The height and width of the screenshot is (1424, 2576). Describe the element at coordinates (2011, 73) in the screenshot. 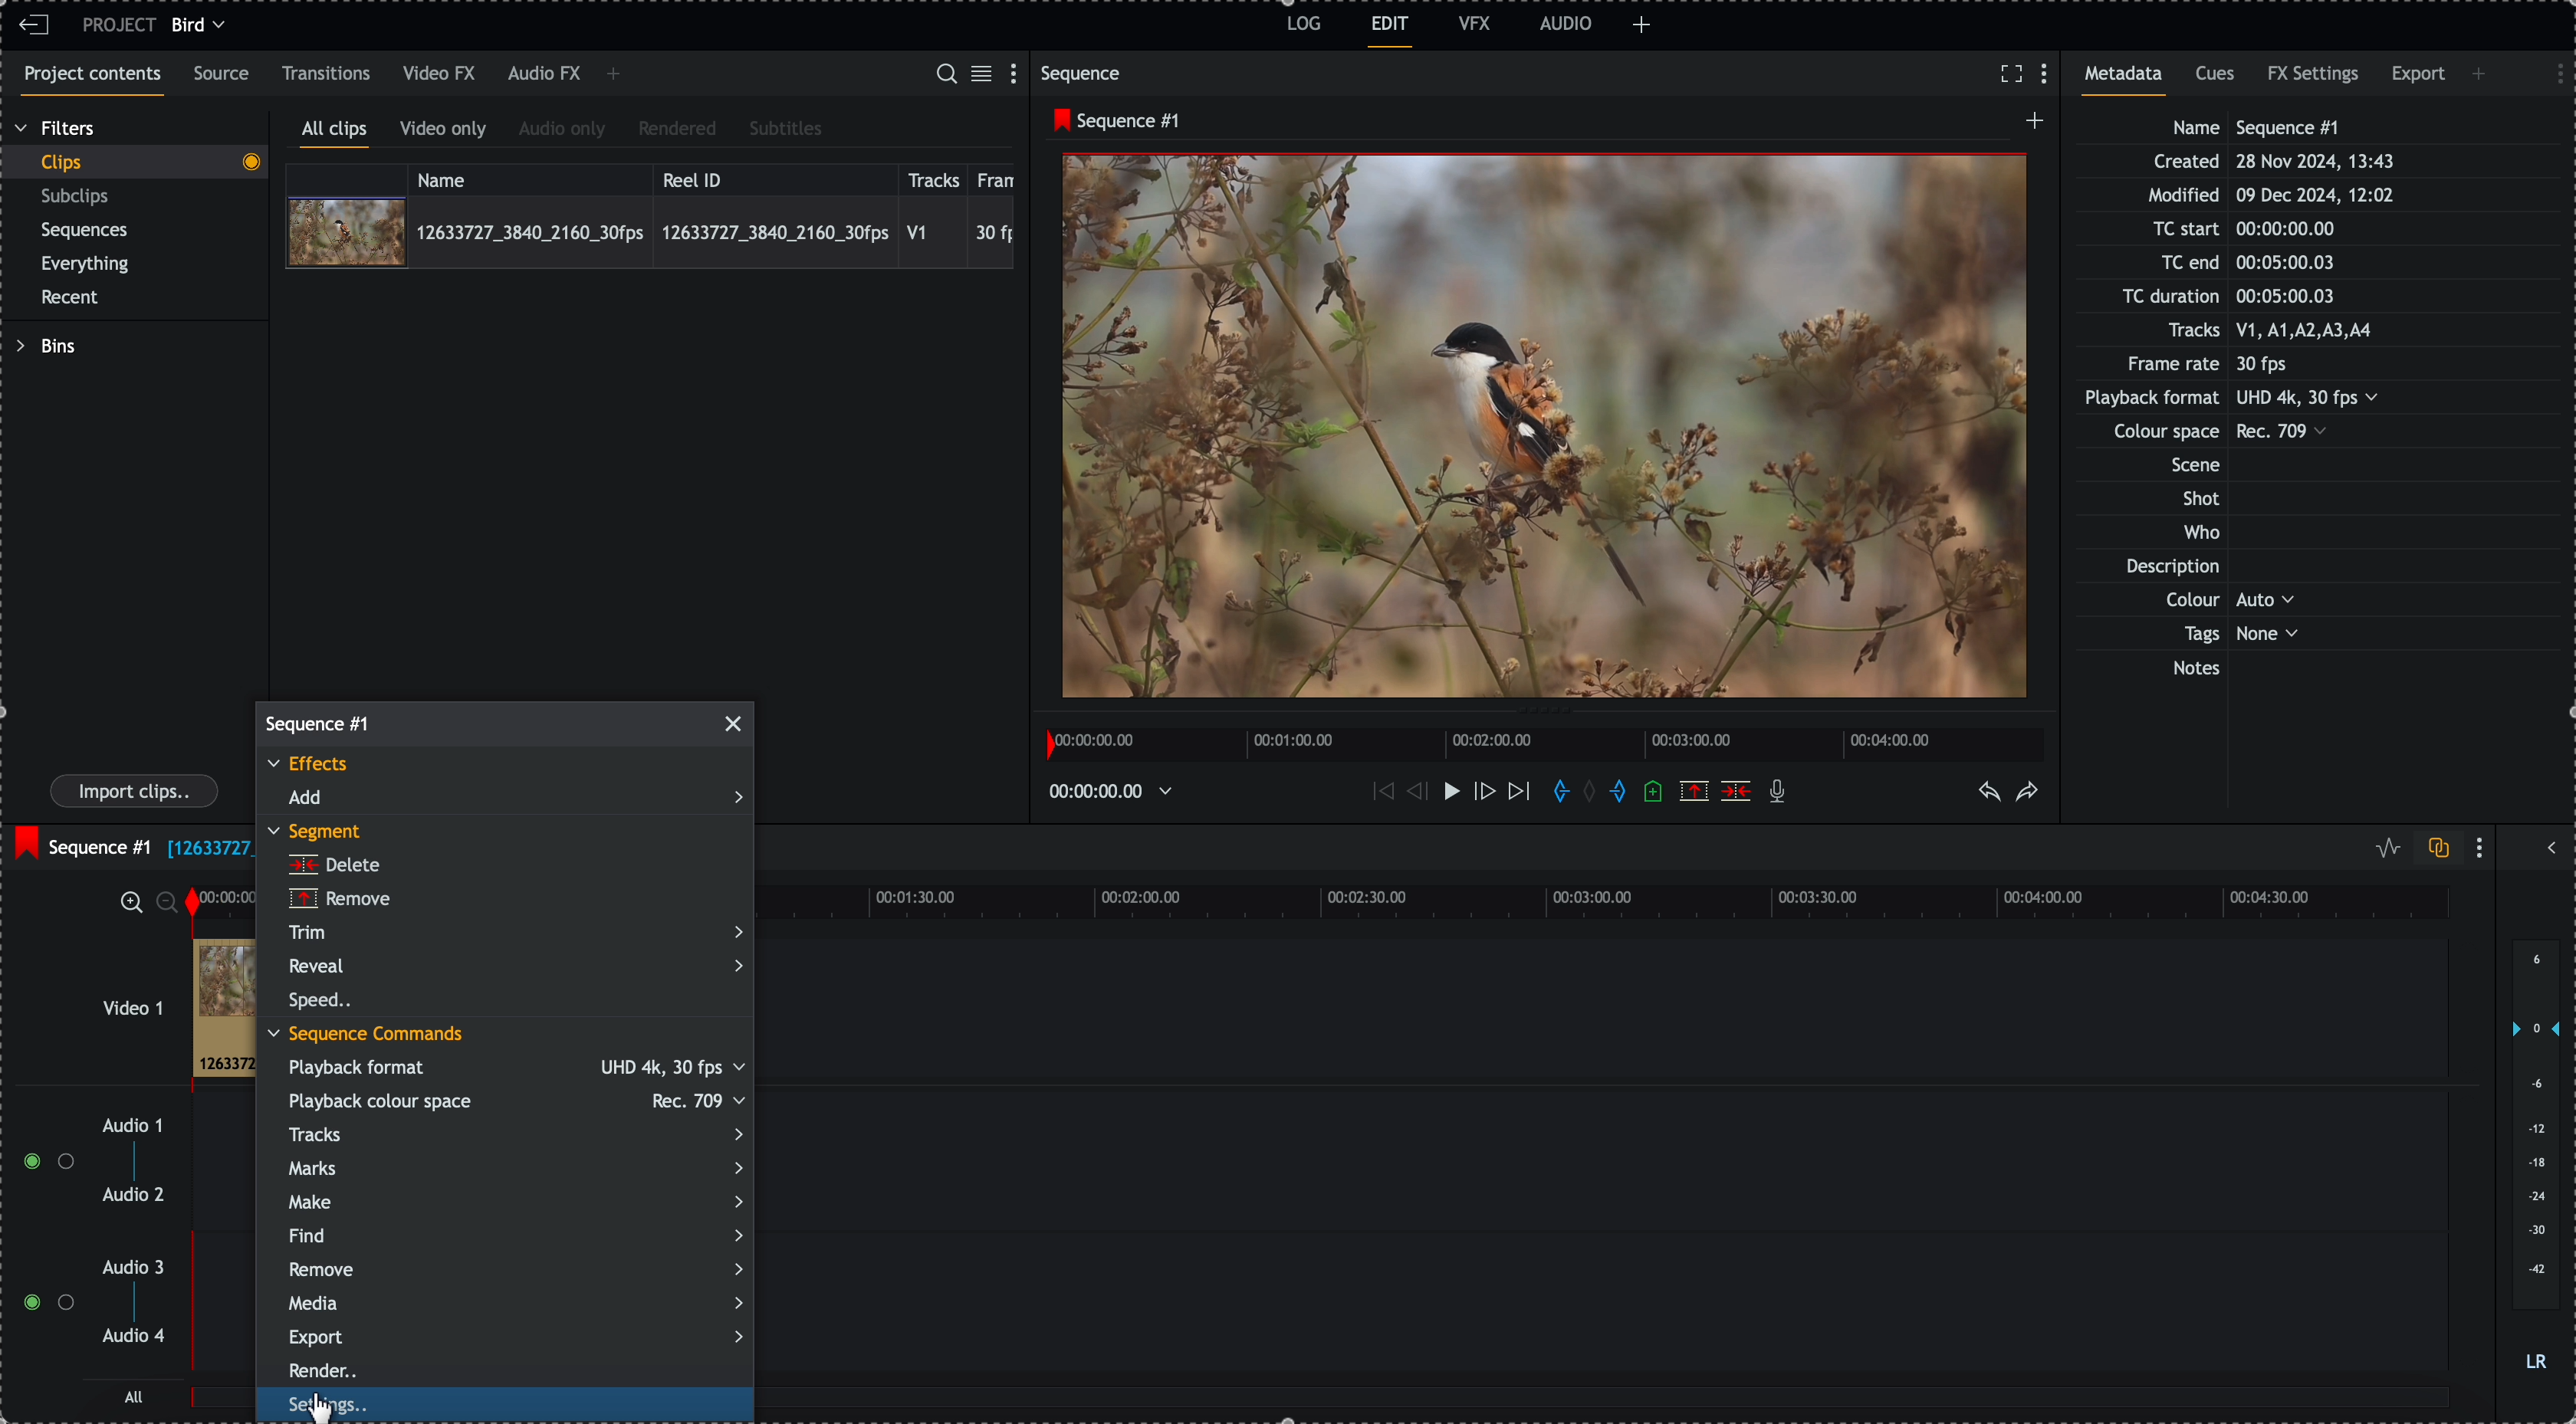

I see `fullscreen` at that location.